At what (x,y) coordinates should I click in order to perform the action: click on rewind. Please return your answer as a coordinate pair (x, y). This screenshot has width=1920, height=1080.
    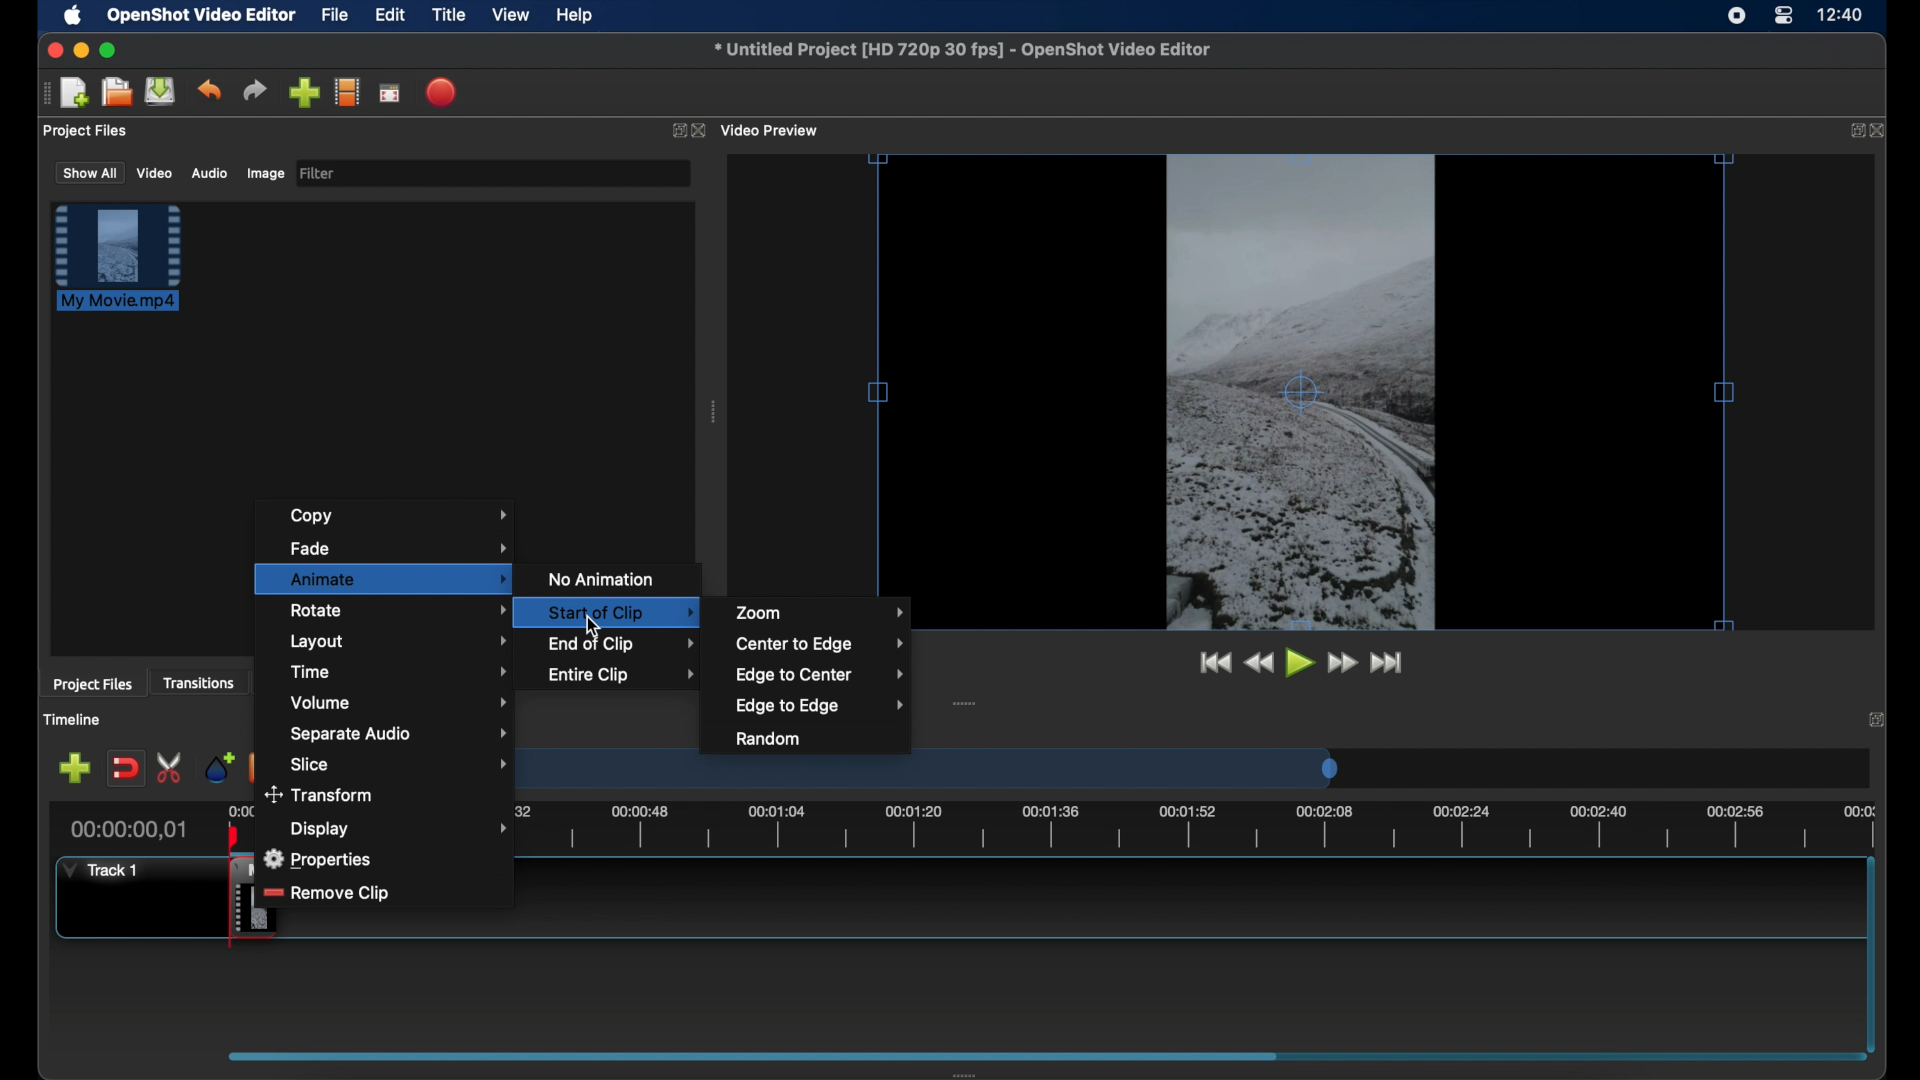
    Looking at the image, I should click on (1259, 663).